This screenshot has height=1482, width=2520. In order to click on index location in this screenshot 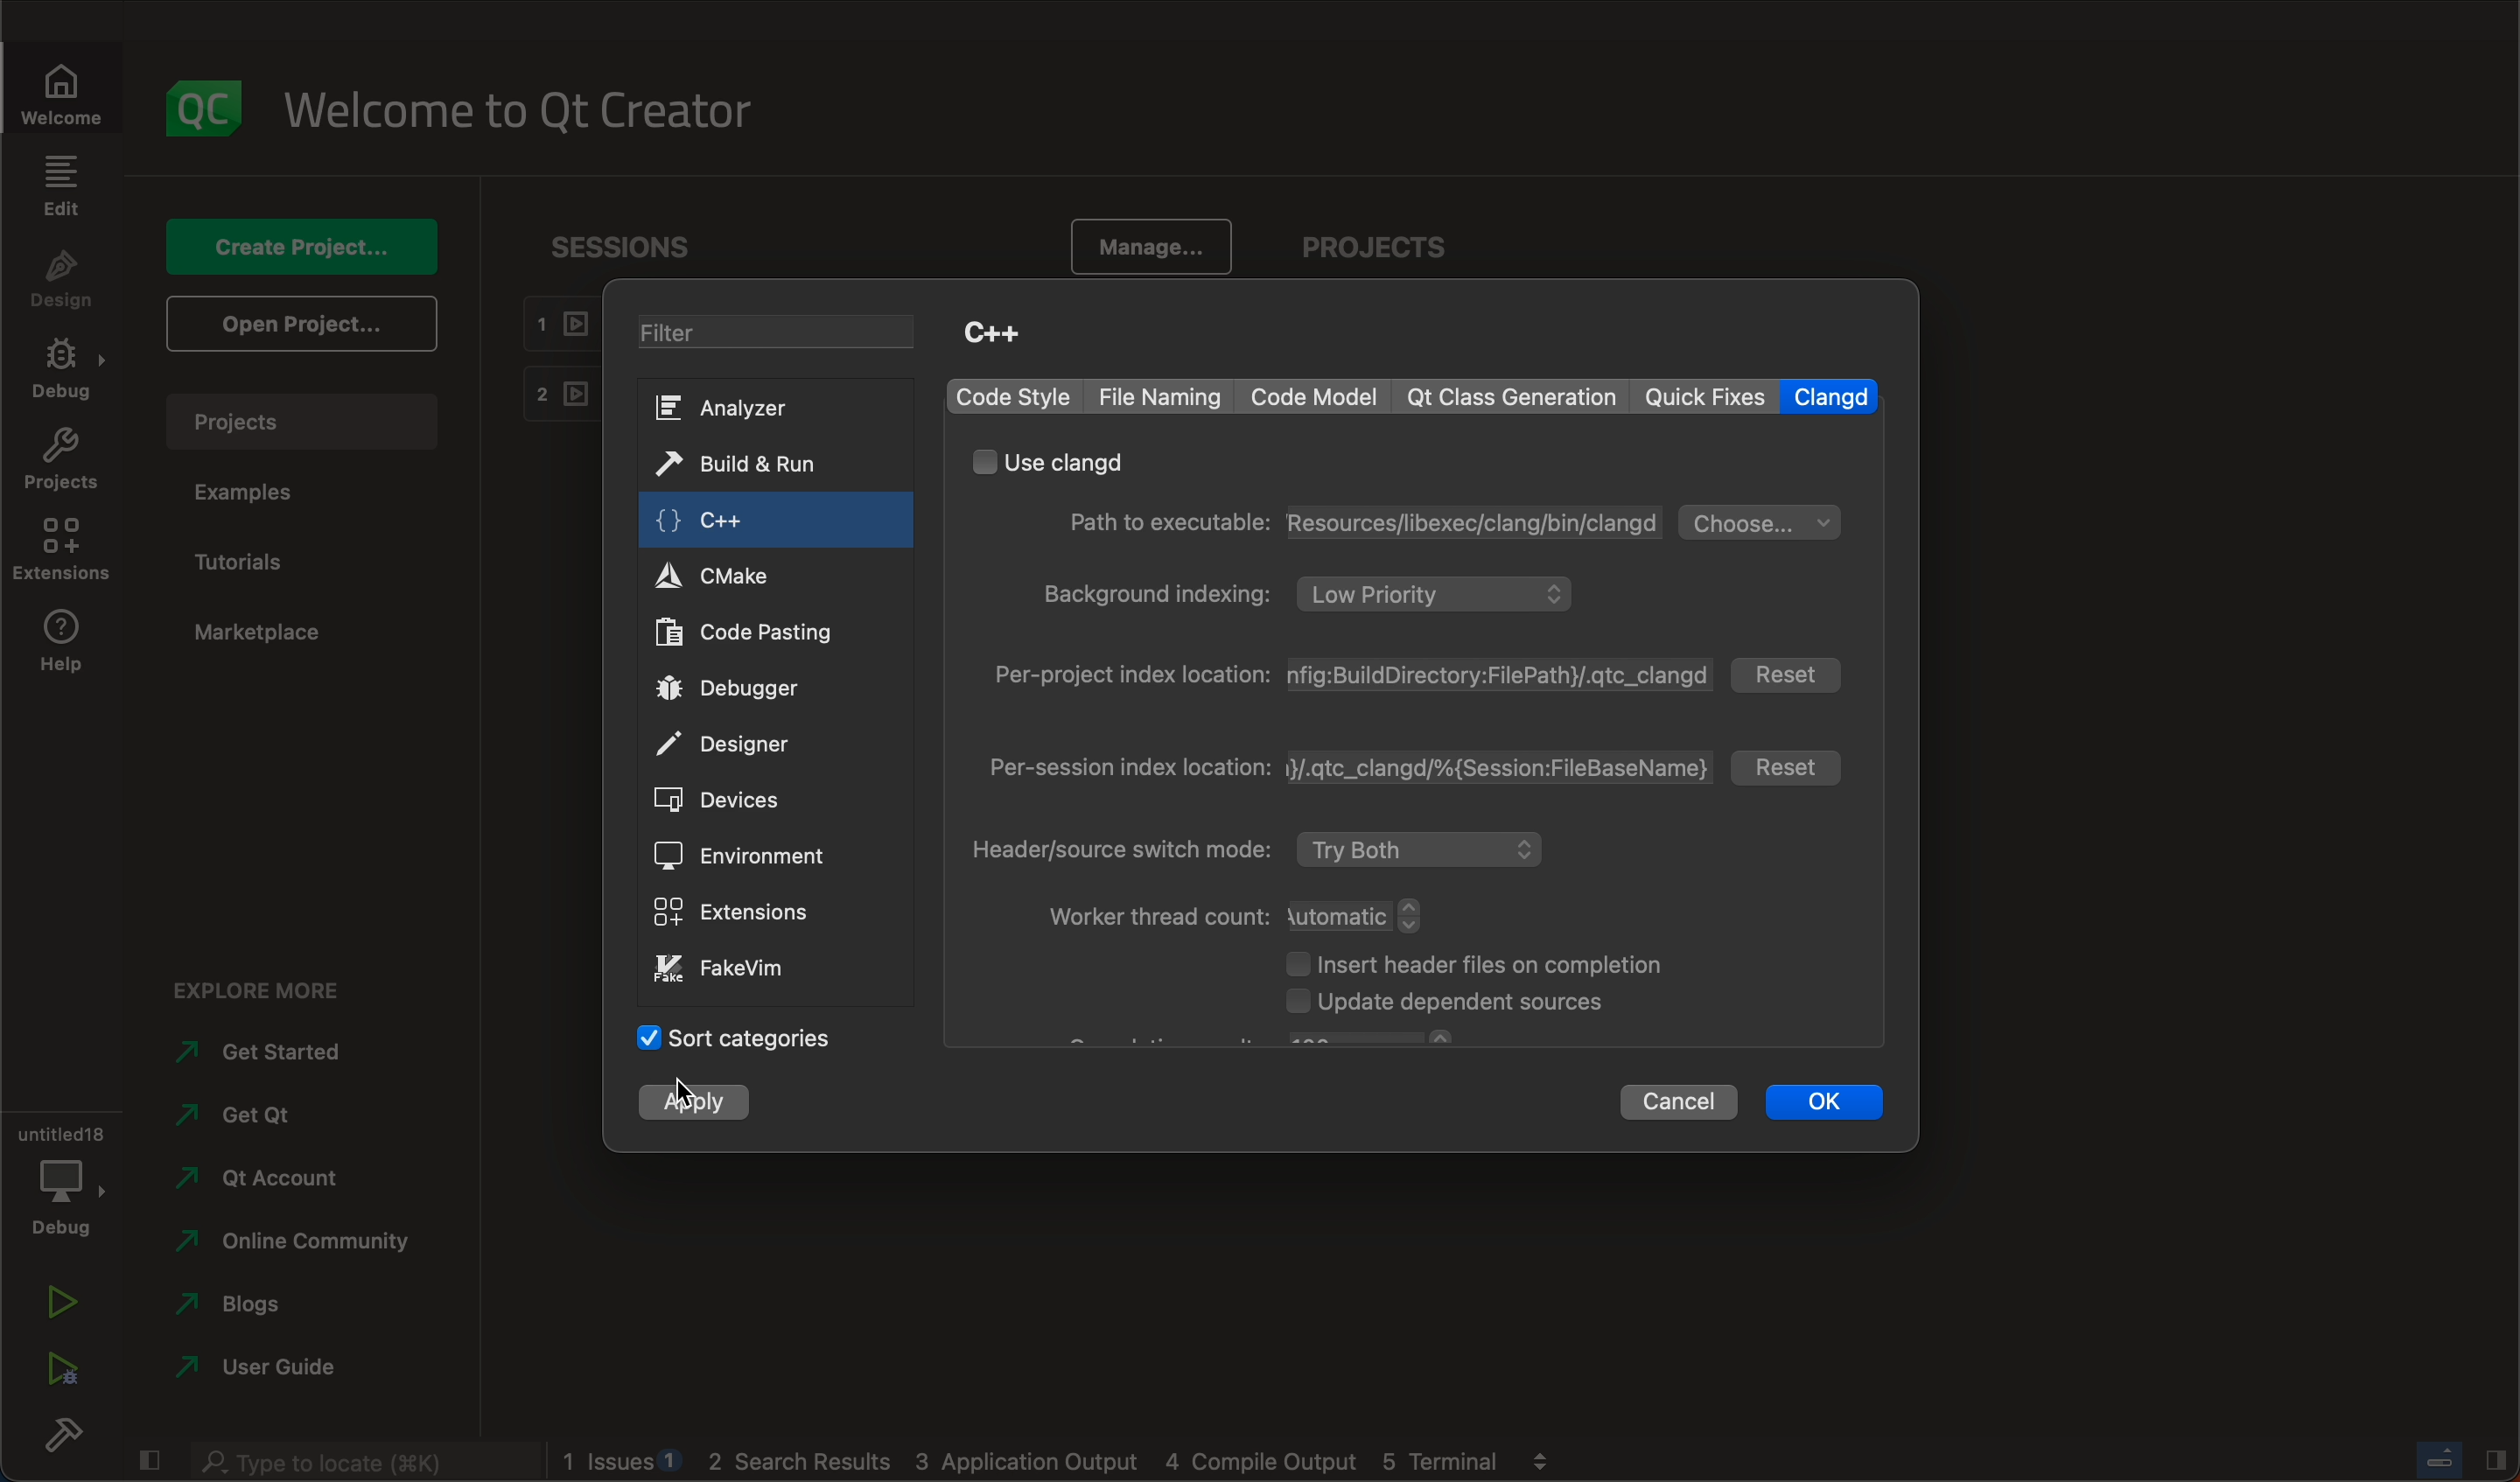, I will do `click(1354, 678)`.